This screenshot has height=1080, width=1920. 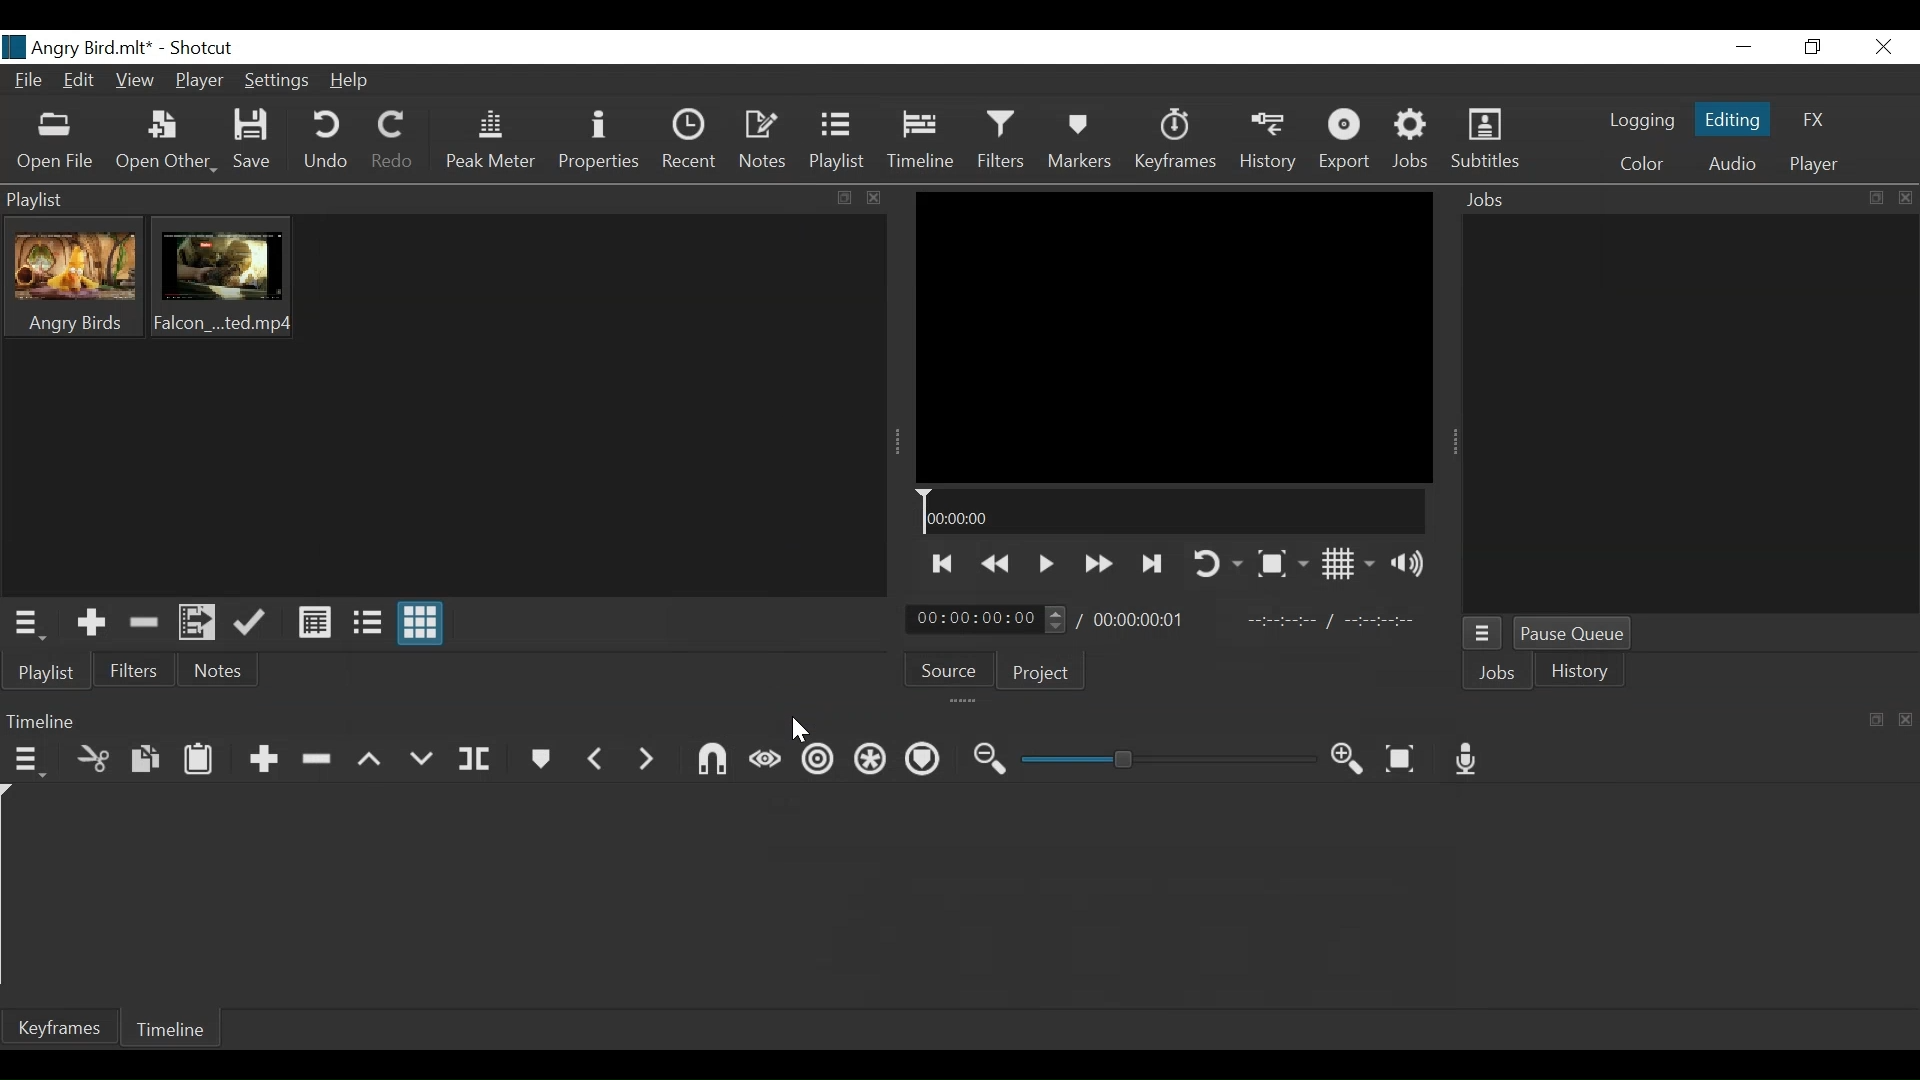 I want to click on Notes, so click(x=219, y=669).